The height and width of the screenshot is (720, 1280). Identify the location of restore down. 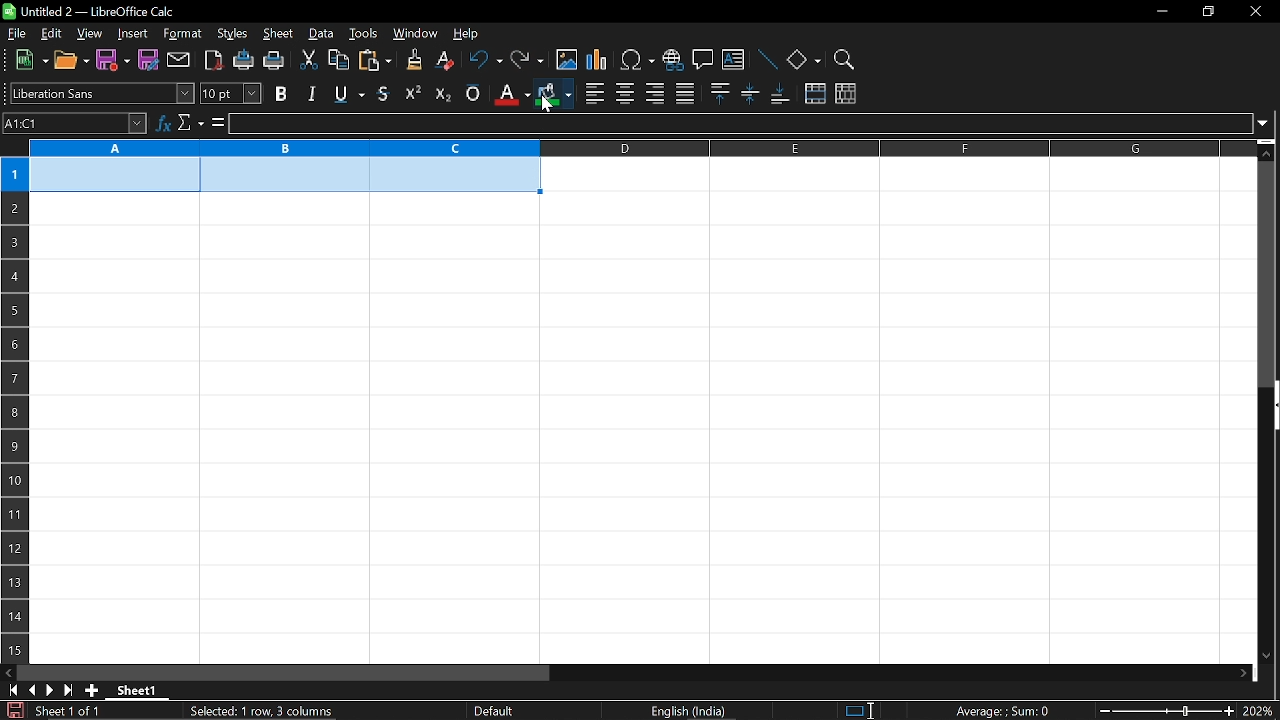
(1207, 10).